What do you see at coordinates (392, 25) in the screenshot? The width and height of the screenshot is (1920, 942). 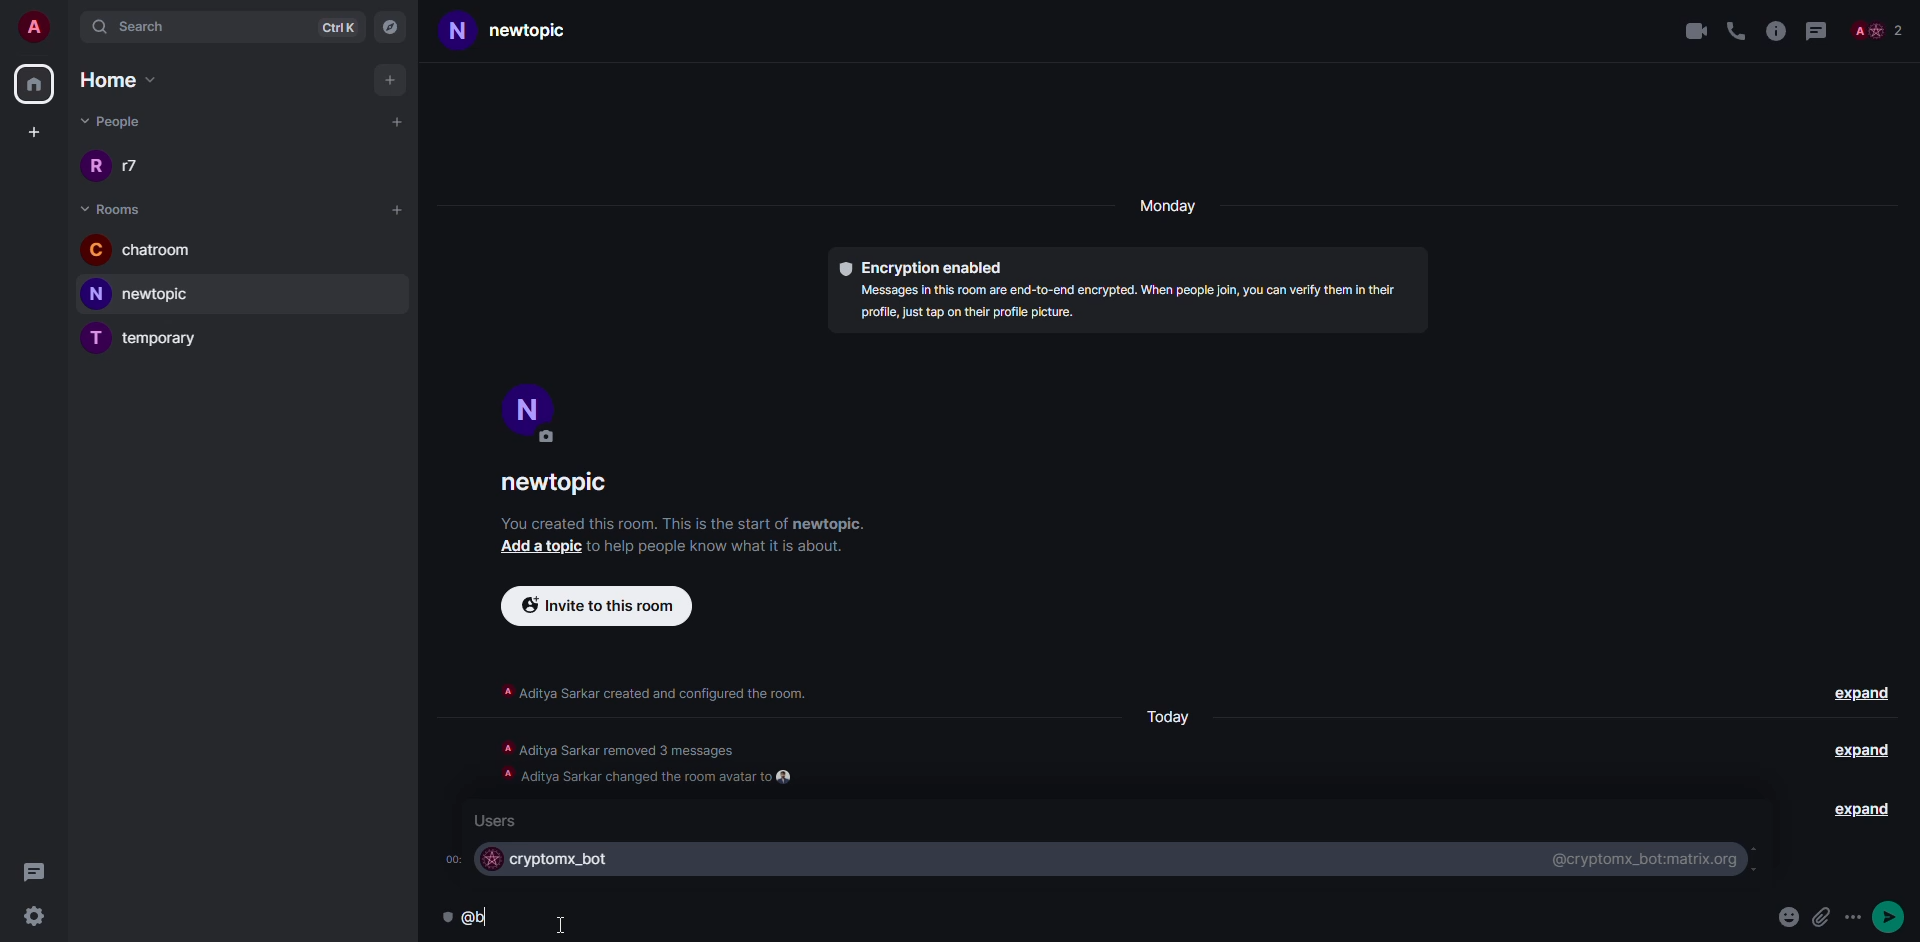 I see `navigator` at bounding box center [392, 25].